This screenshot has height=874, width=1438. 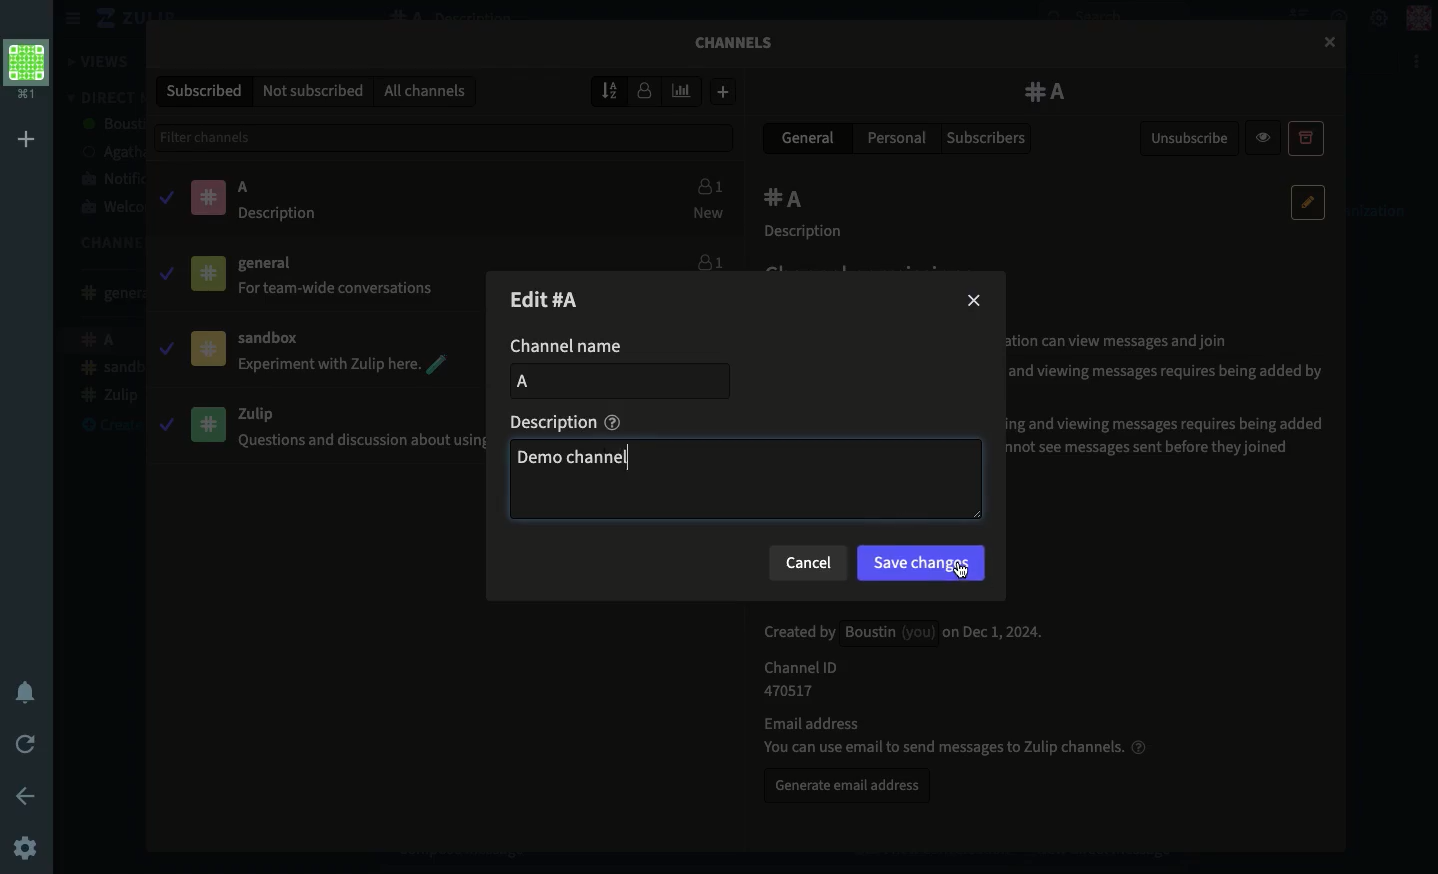 What do you see at coordinates (101, 62) in the screenshot?
I see `Views` at bounding box center [101, 62].